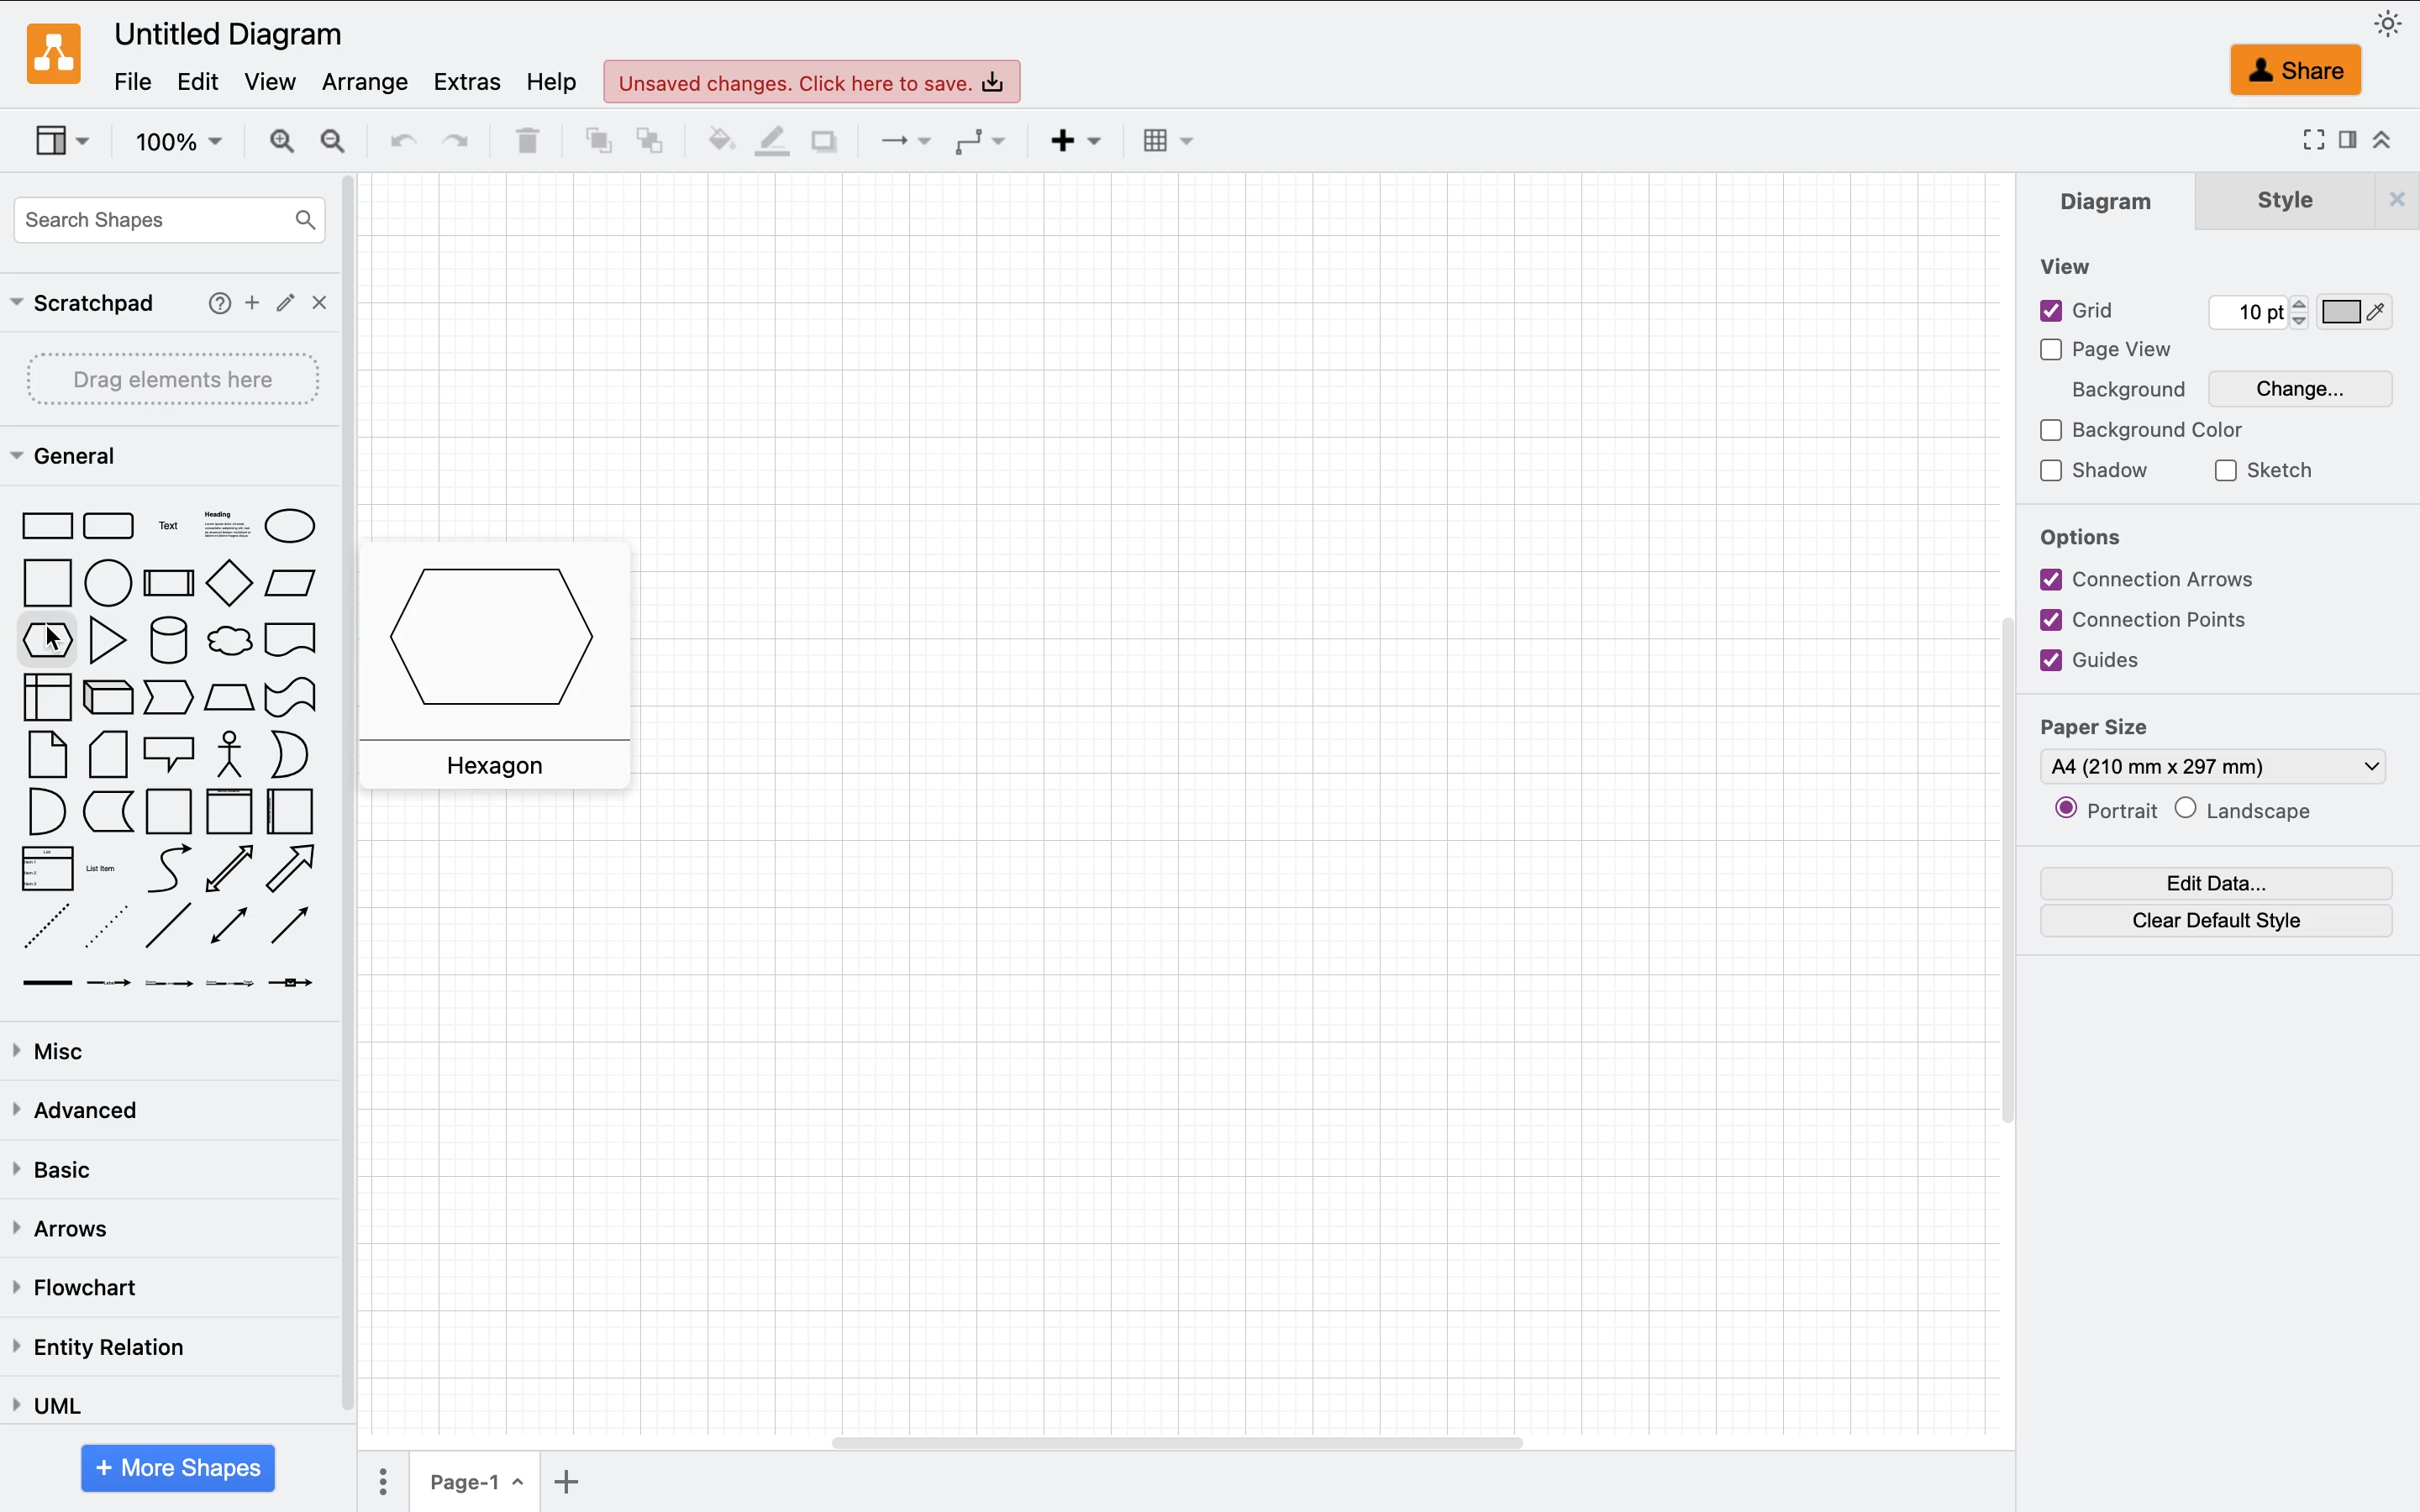 The width and height of the screenshot is (2420, 1512). I want to click on theme, so click(2392, 24).